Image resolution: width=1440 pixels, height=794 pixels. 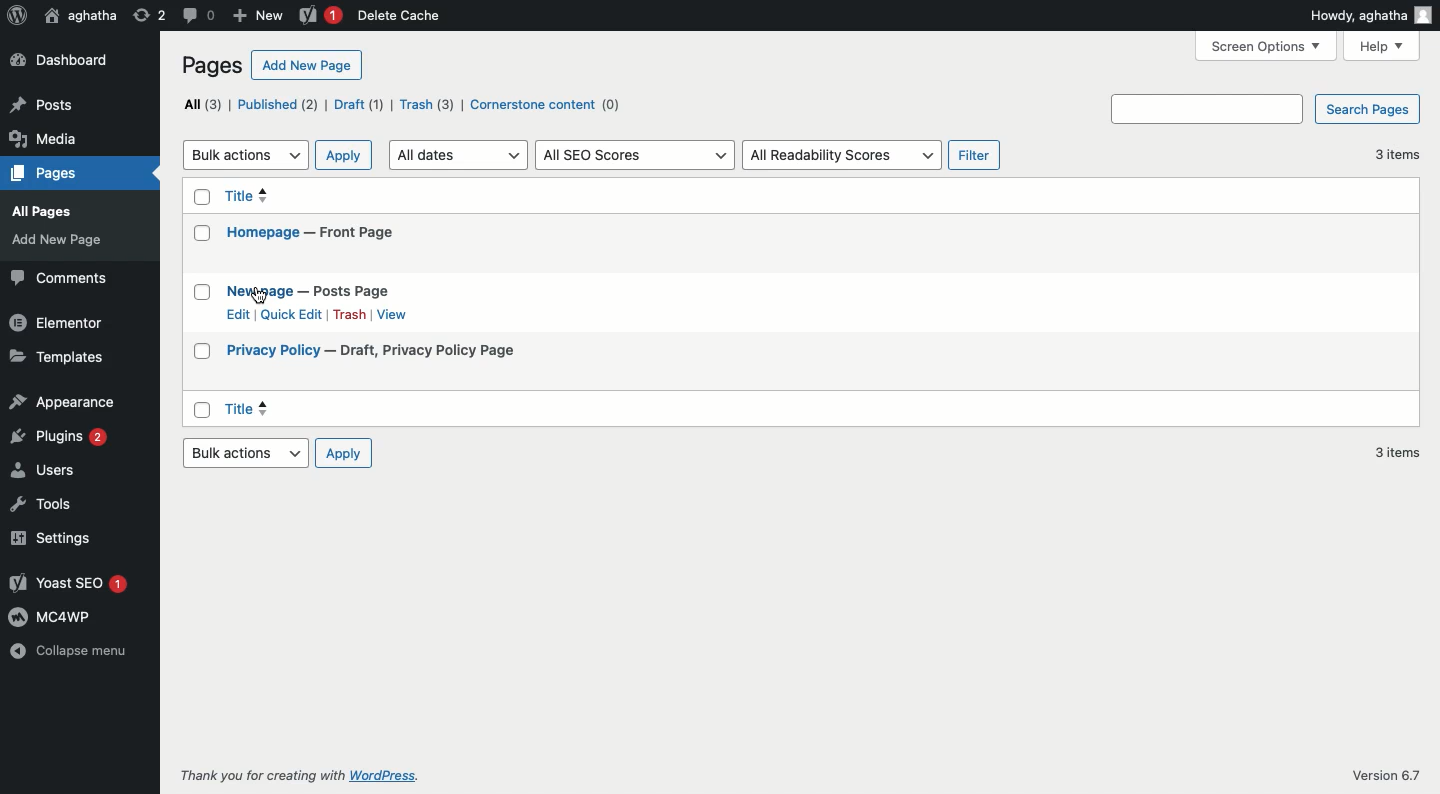 What do you see at coordinates (65, 537) in the screenshot?
I see `Settings` at bounding box center [65, 537].